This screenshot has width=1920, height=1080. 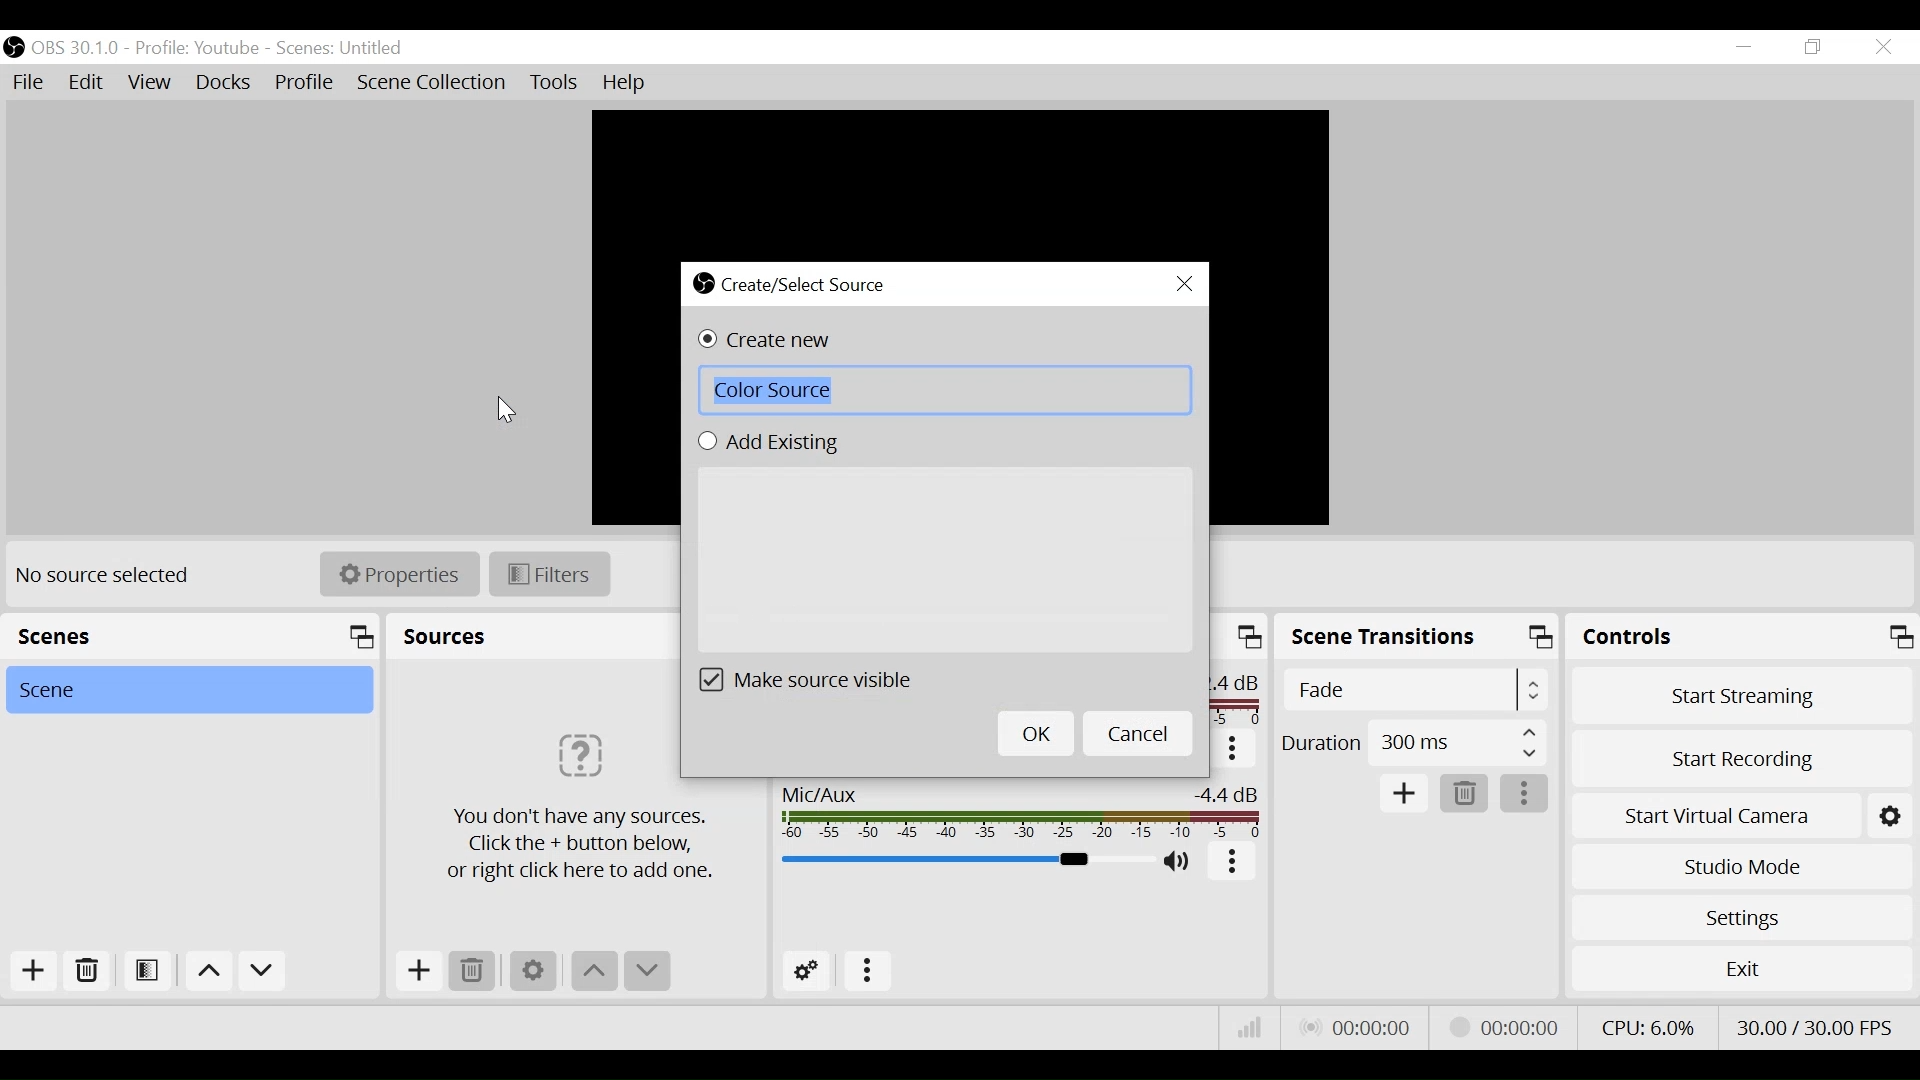 I want to click on Move down, so click(x=647, y=972).